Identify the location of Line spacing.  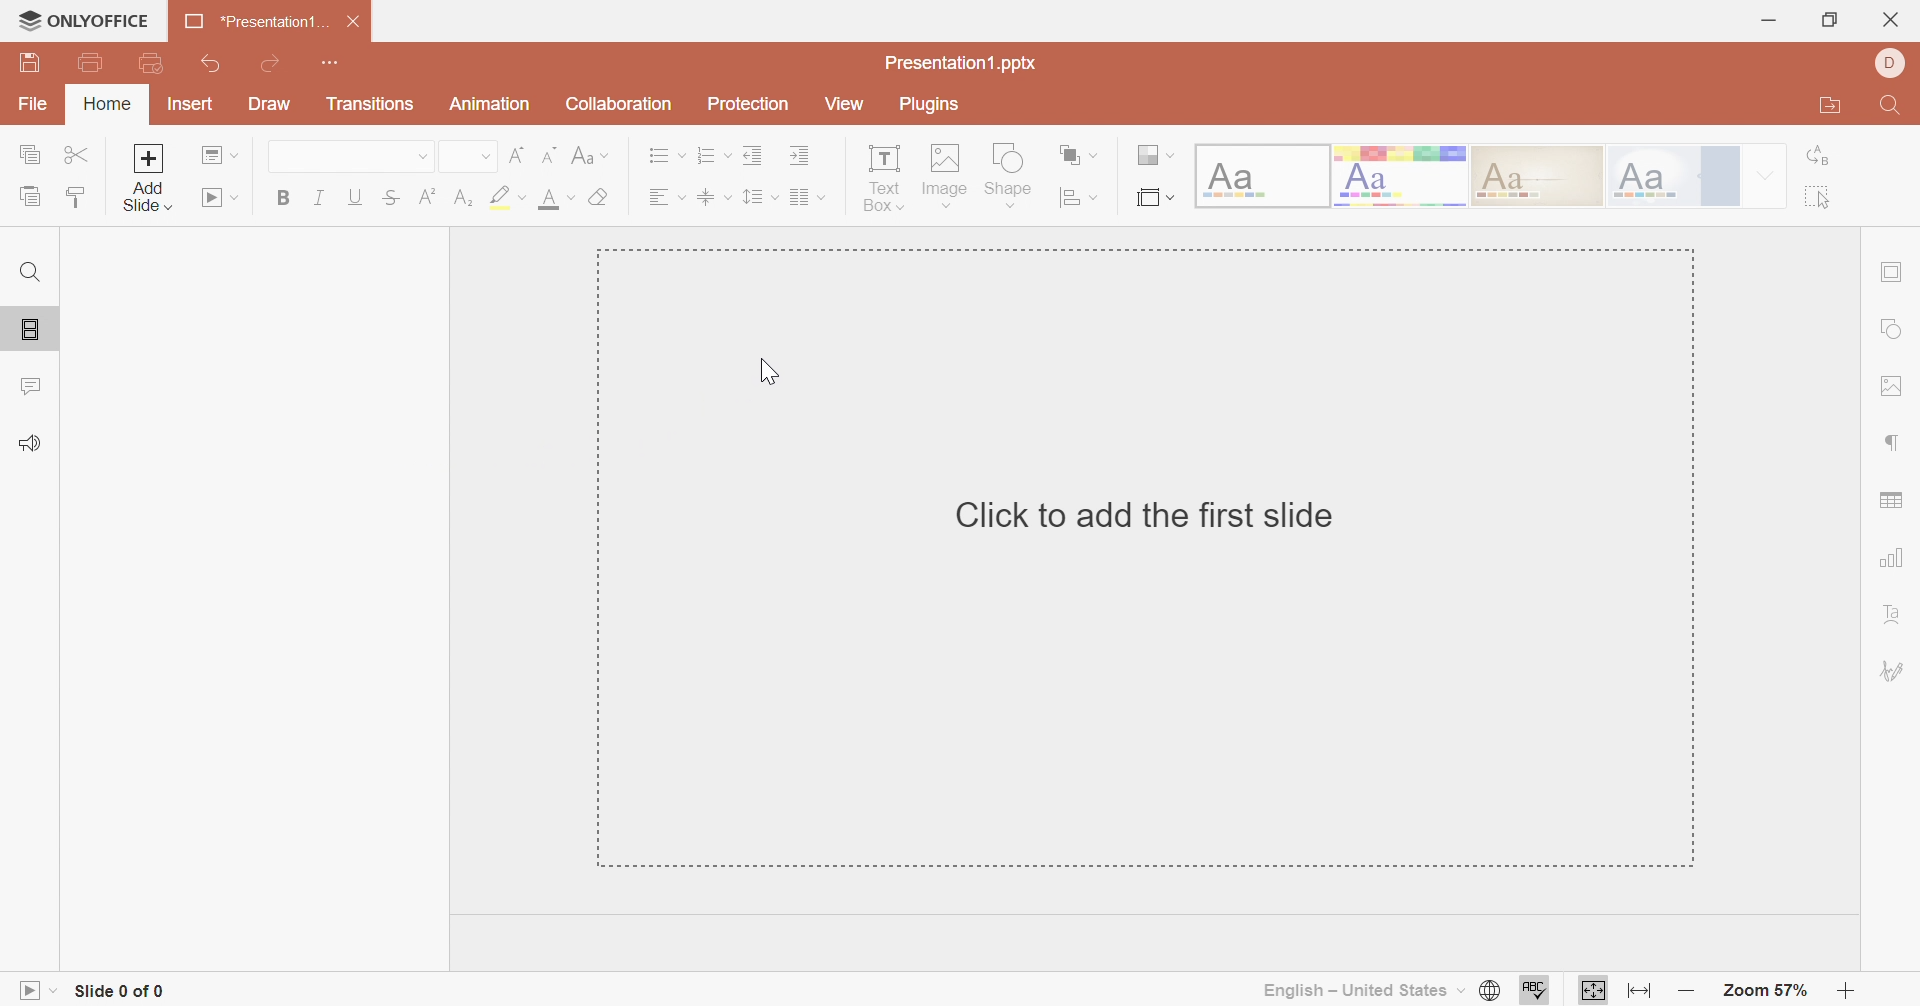
(753, 196).